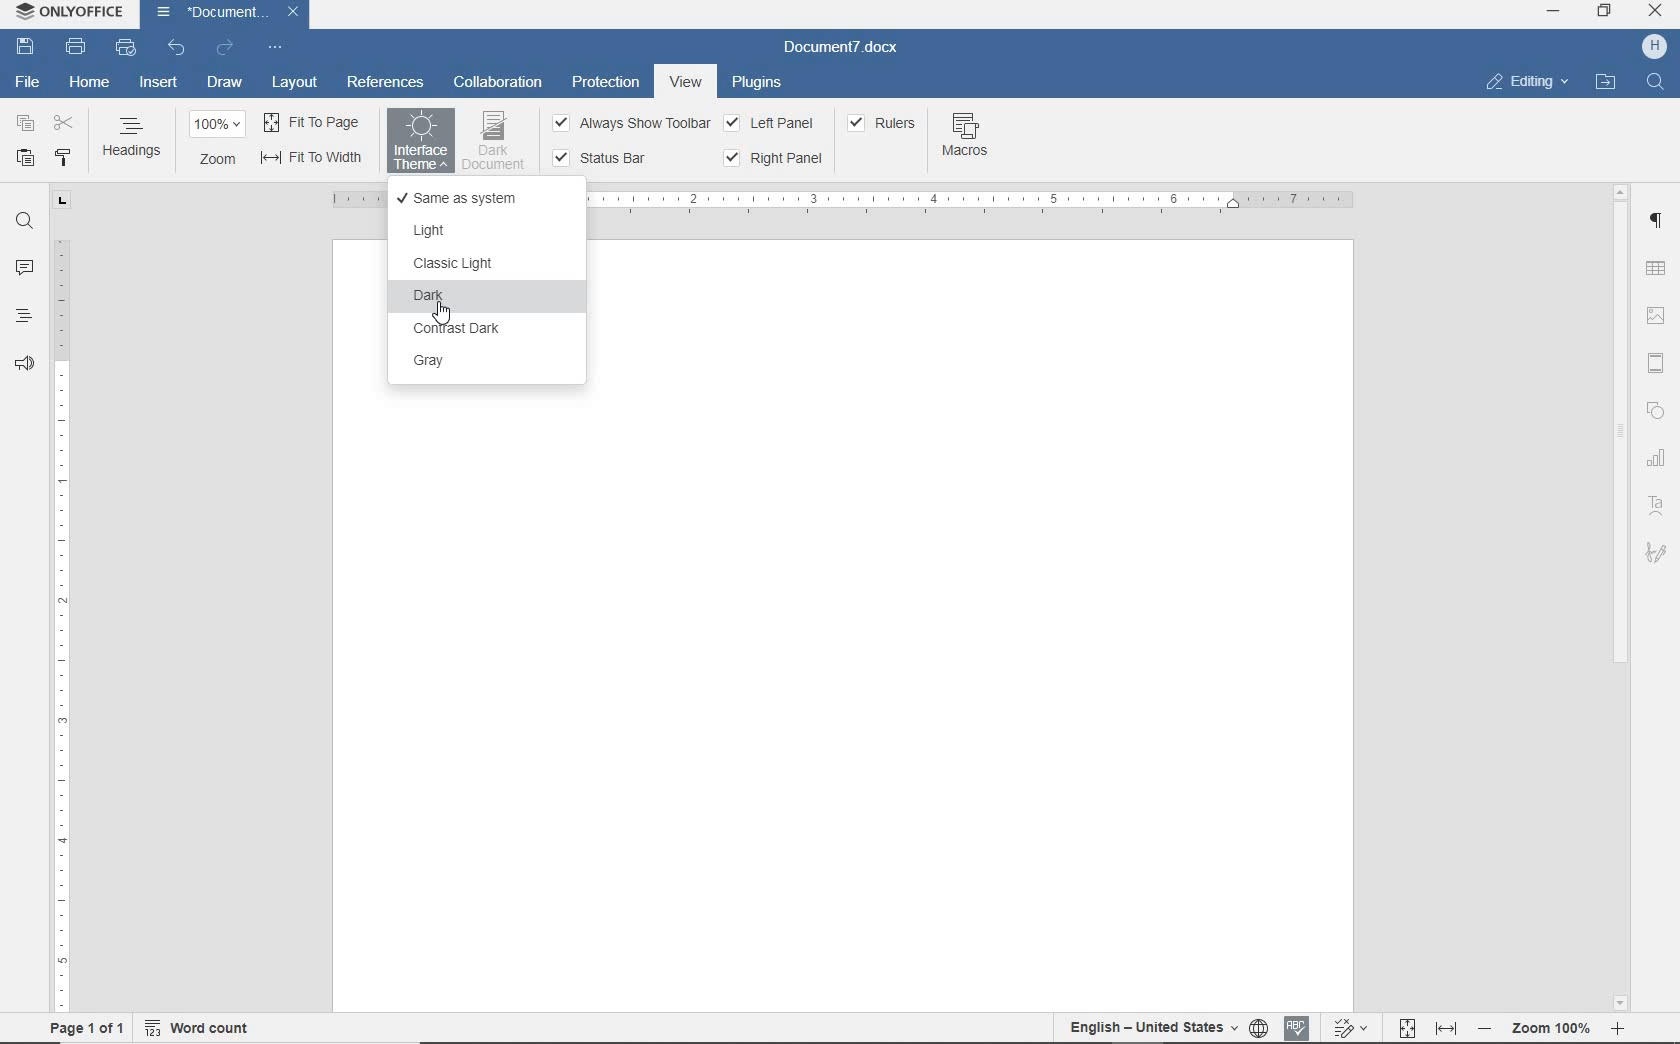 Image resolution: width=1680 pixels, height=1044 pixels. I want to click on cursor, so click(453, 312).